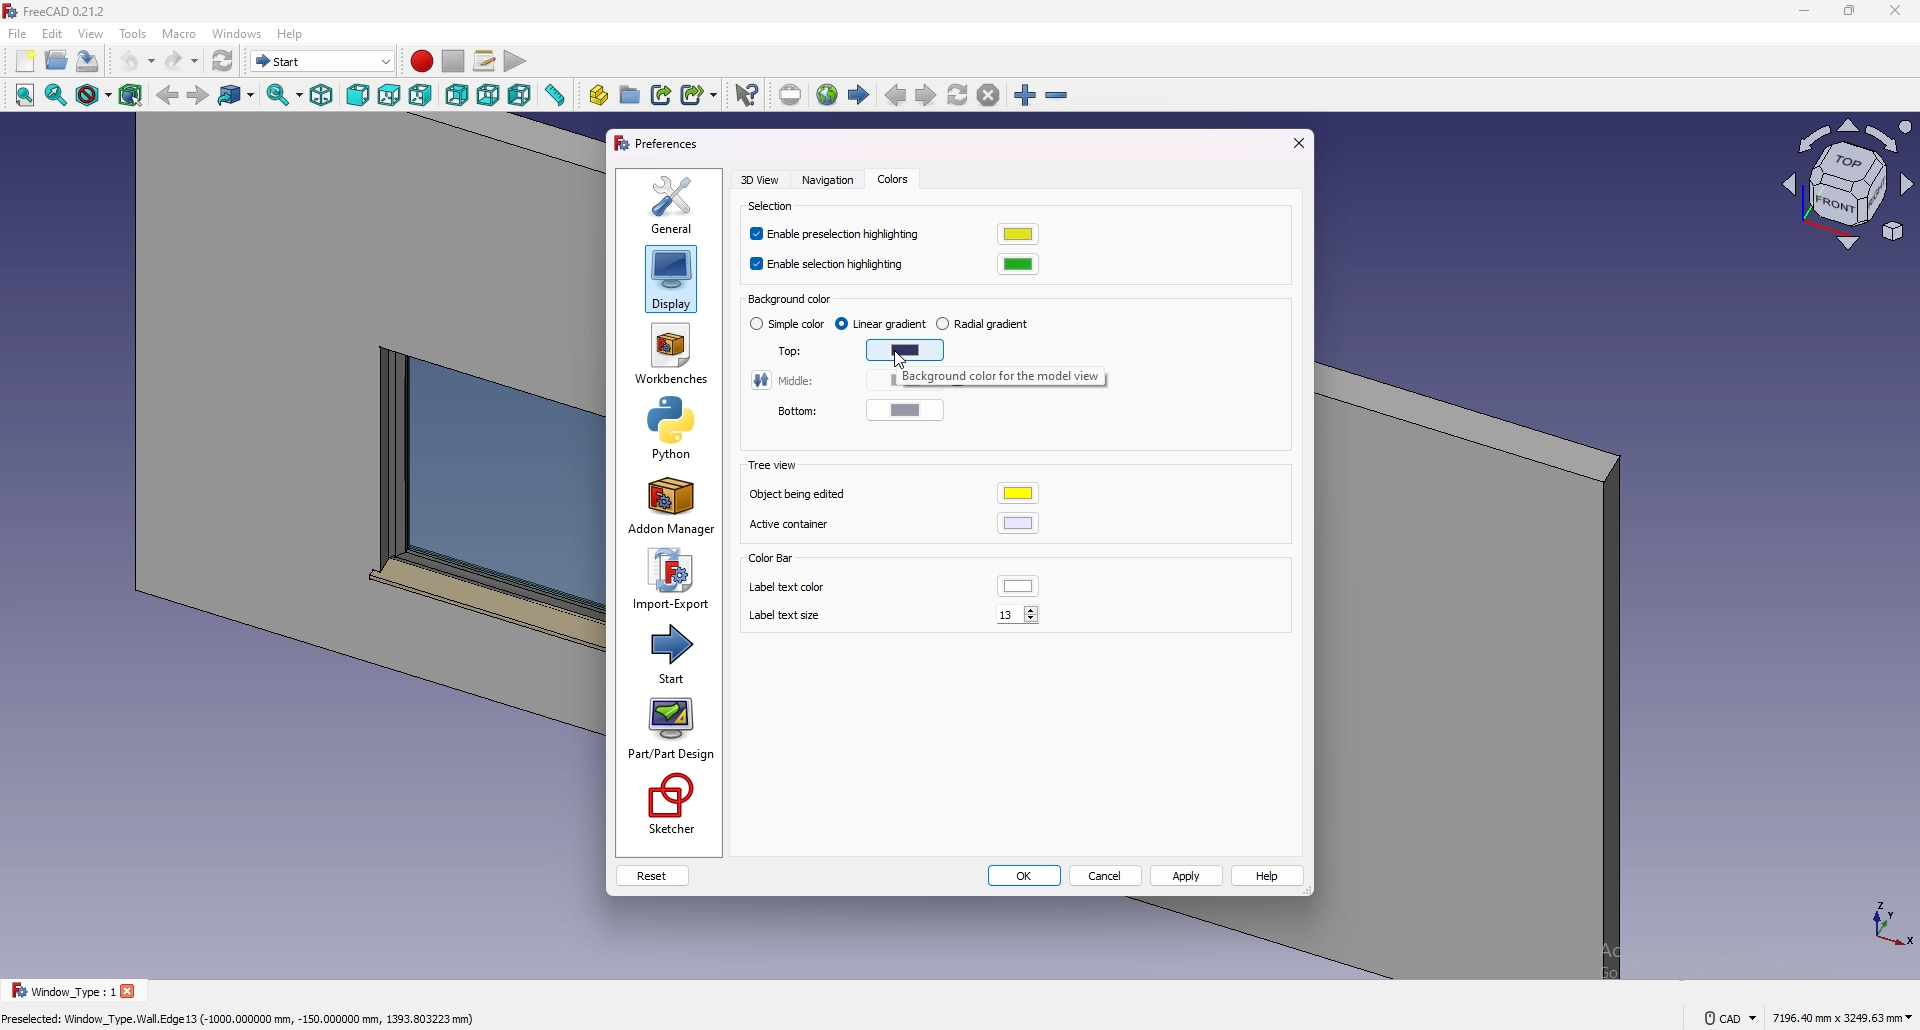 The width and height of the screenshot is (1920, 1030). What do you see at coordinates (770, 559) in the screenshot?
I see `color bar` at bounding box center [770, 559].